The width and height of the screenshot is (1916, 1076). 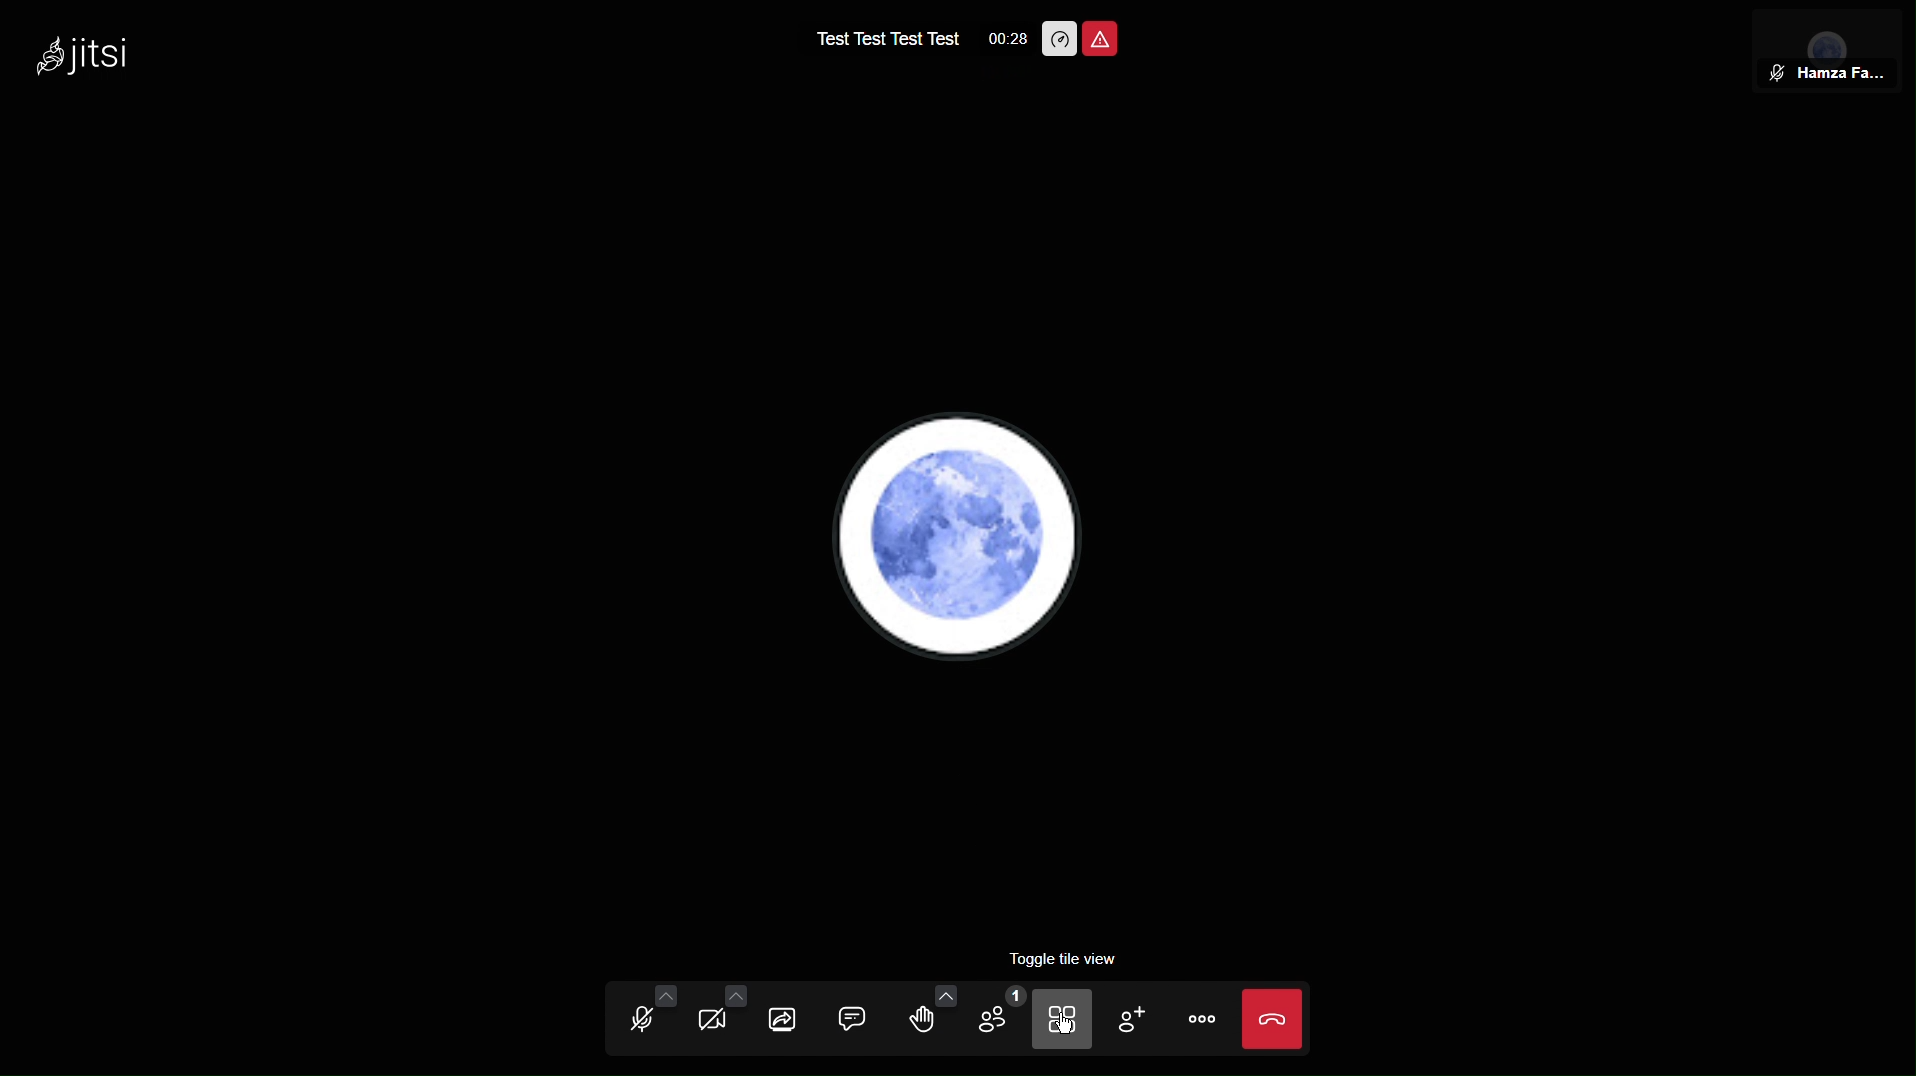 What do you see at coordinates (997, 1020) in the screenshot?
I see `Members` at bounding box center [997, 1020].